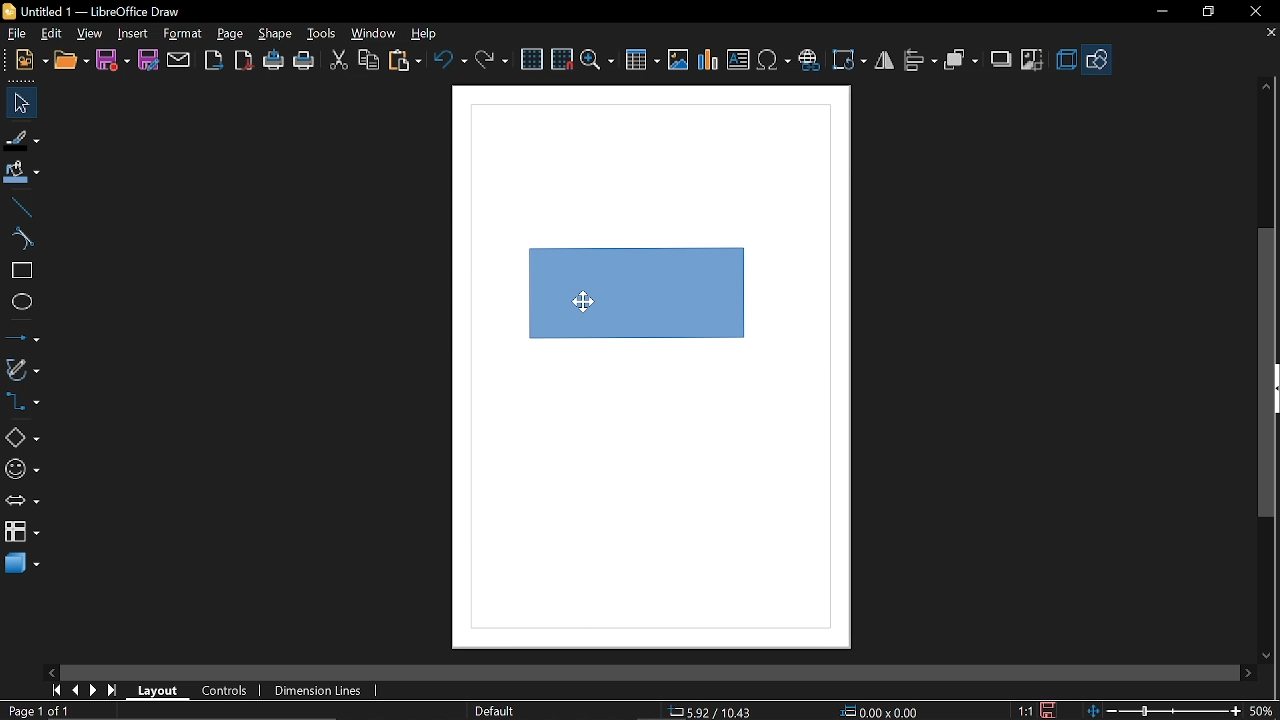  Describe the element at coordinates (134, 33) in the screenshot. I see `Insert` at that location.